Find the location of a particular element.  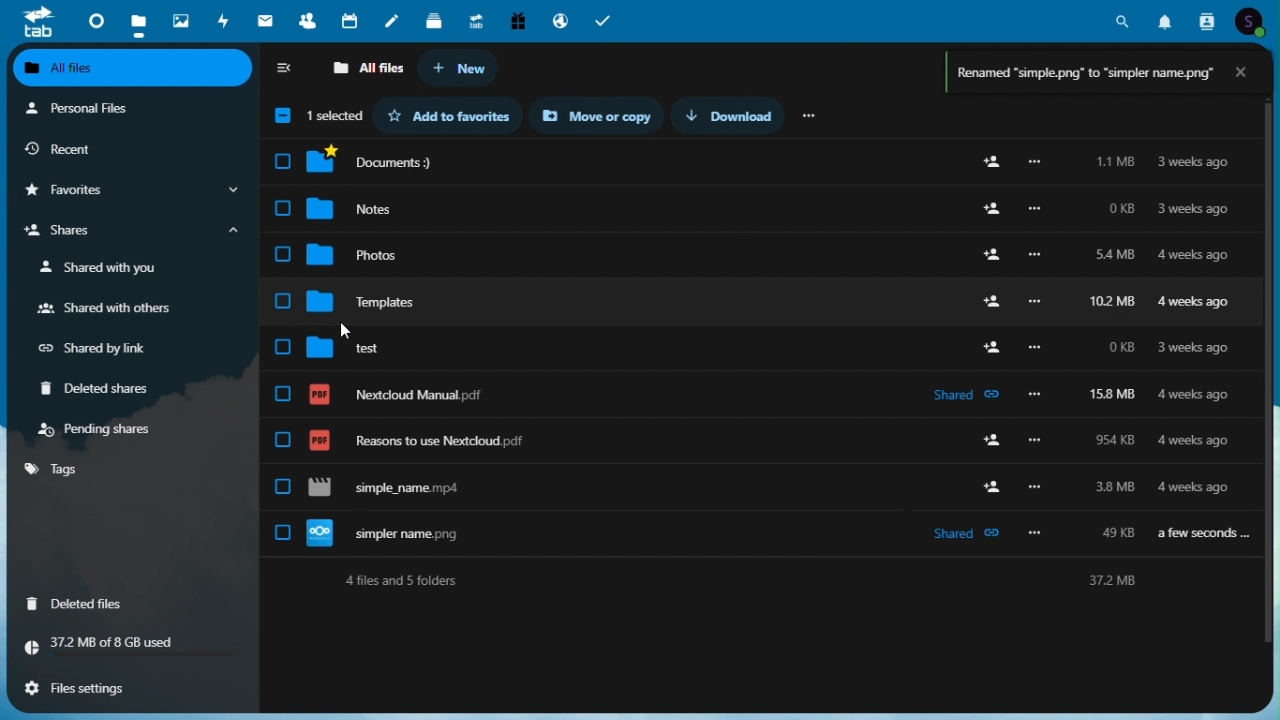

calendar is located at coordinates (353, 21).